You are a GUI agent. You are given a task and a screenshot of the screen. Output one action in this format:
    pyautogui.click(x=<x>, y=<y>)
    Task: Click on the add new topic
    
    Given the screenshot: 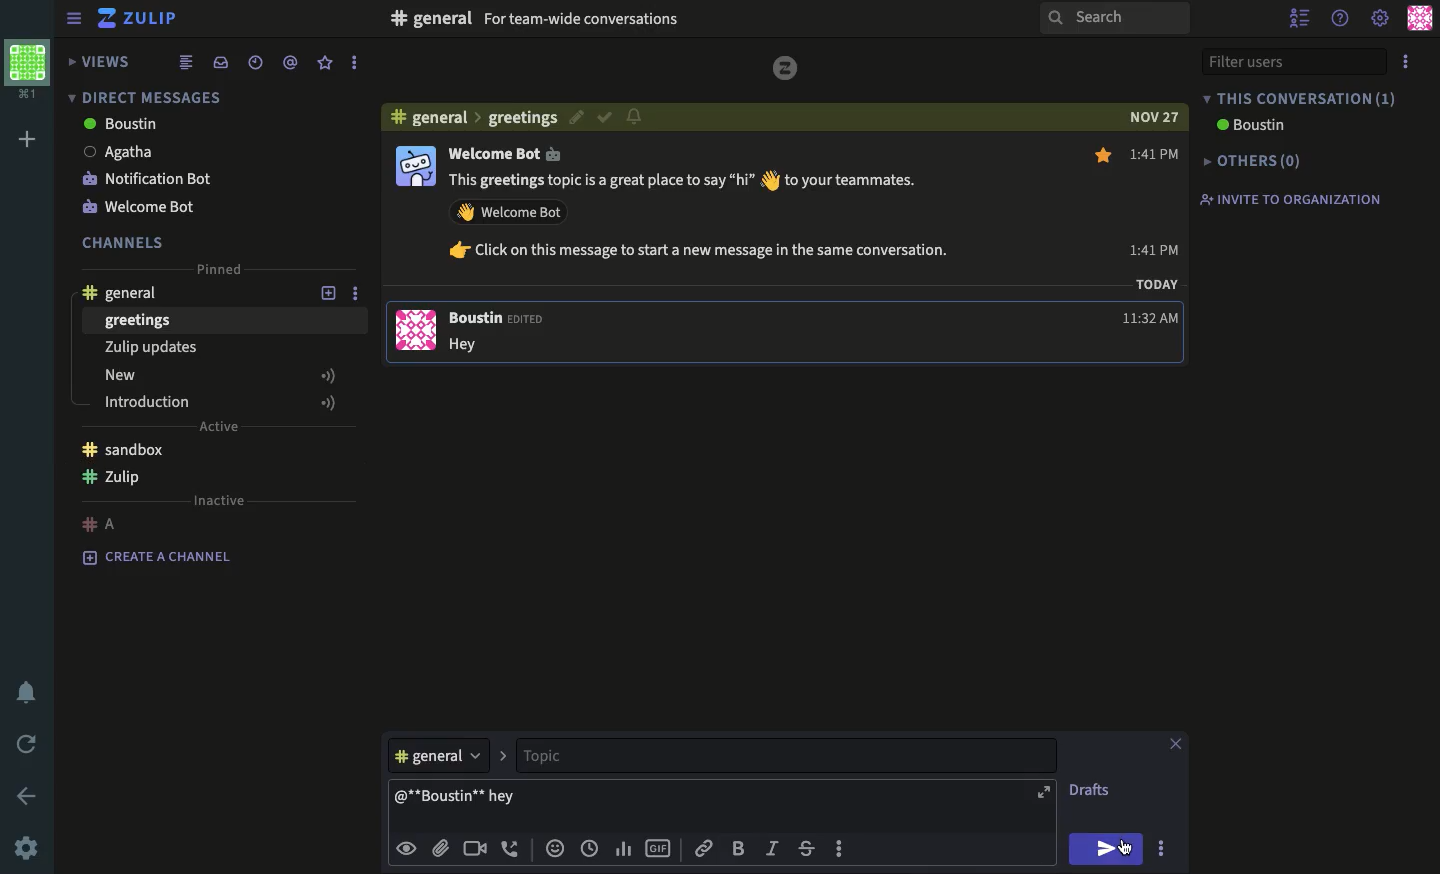 What is the action you would take?
    pyautogui.click(x=329, y=295)
    